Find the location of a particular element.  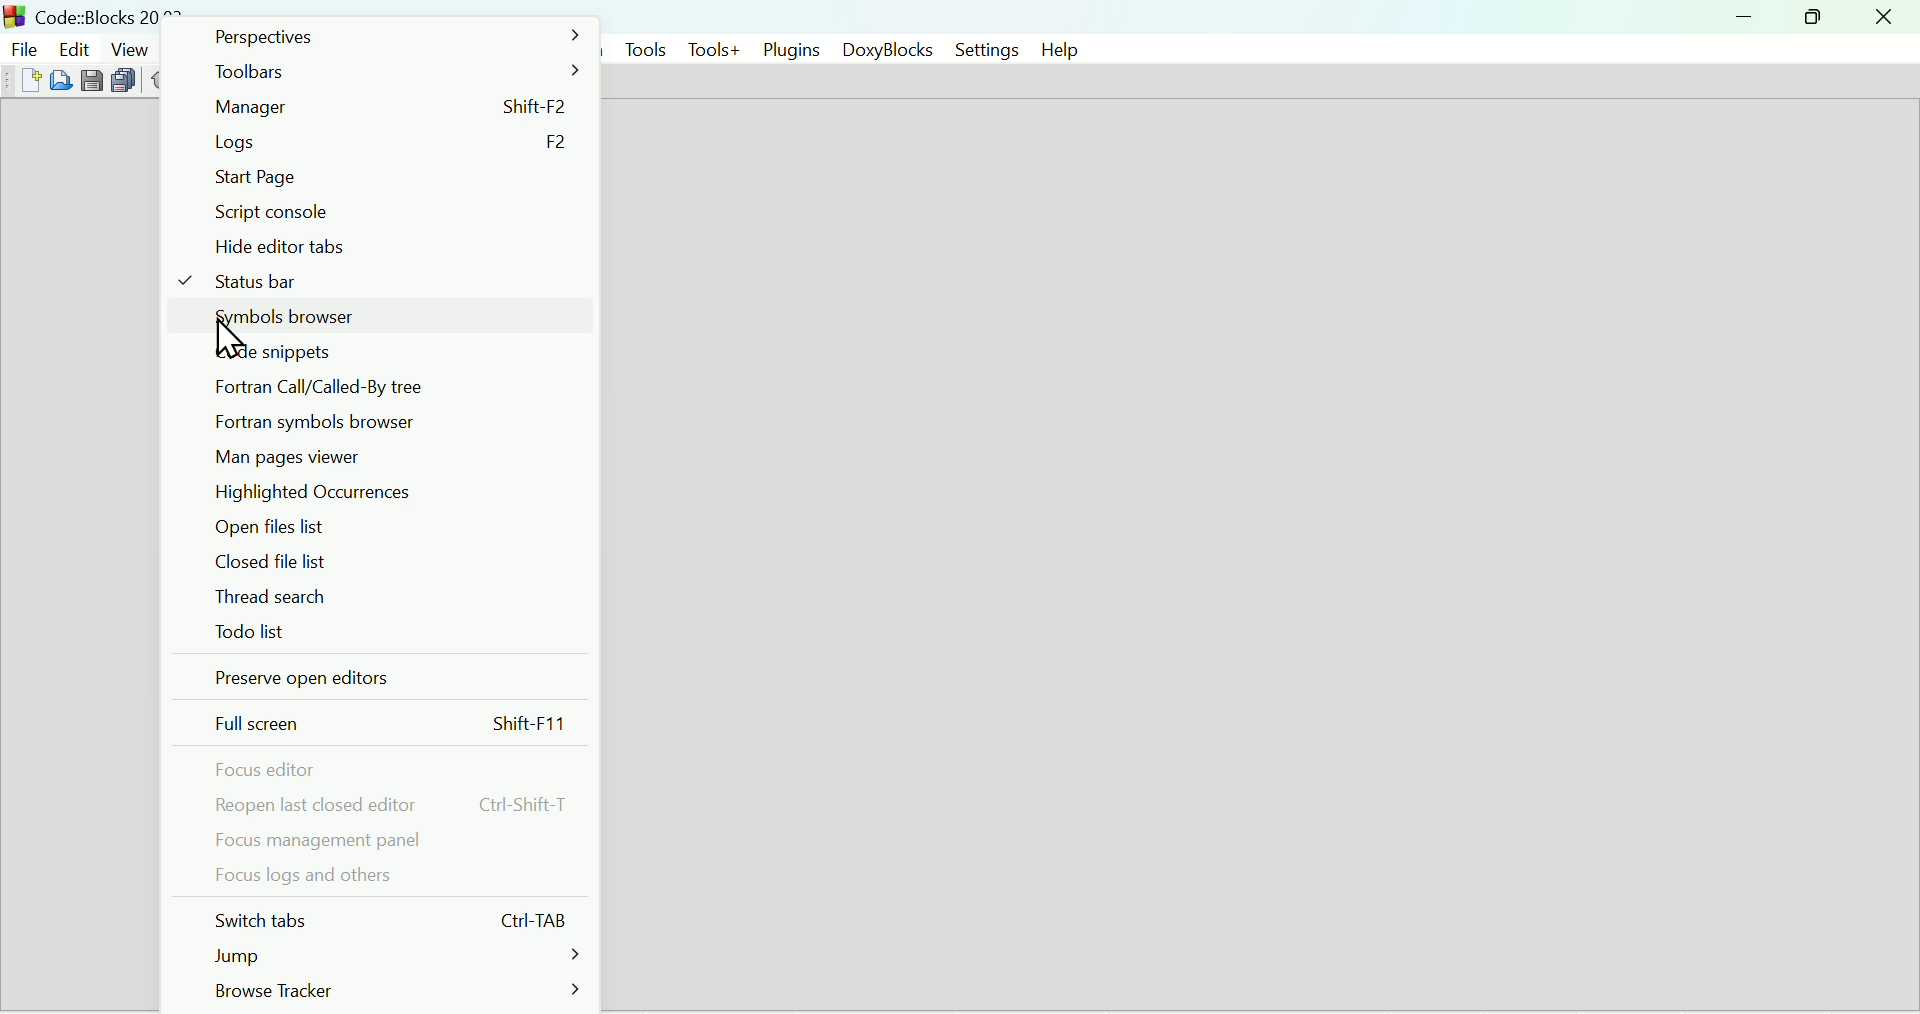

Browse tracker is located at coordinates (397, 991).